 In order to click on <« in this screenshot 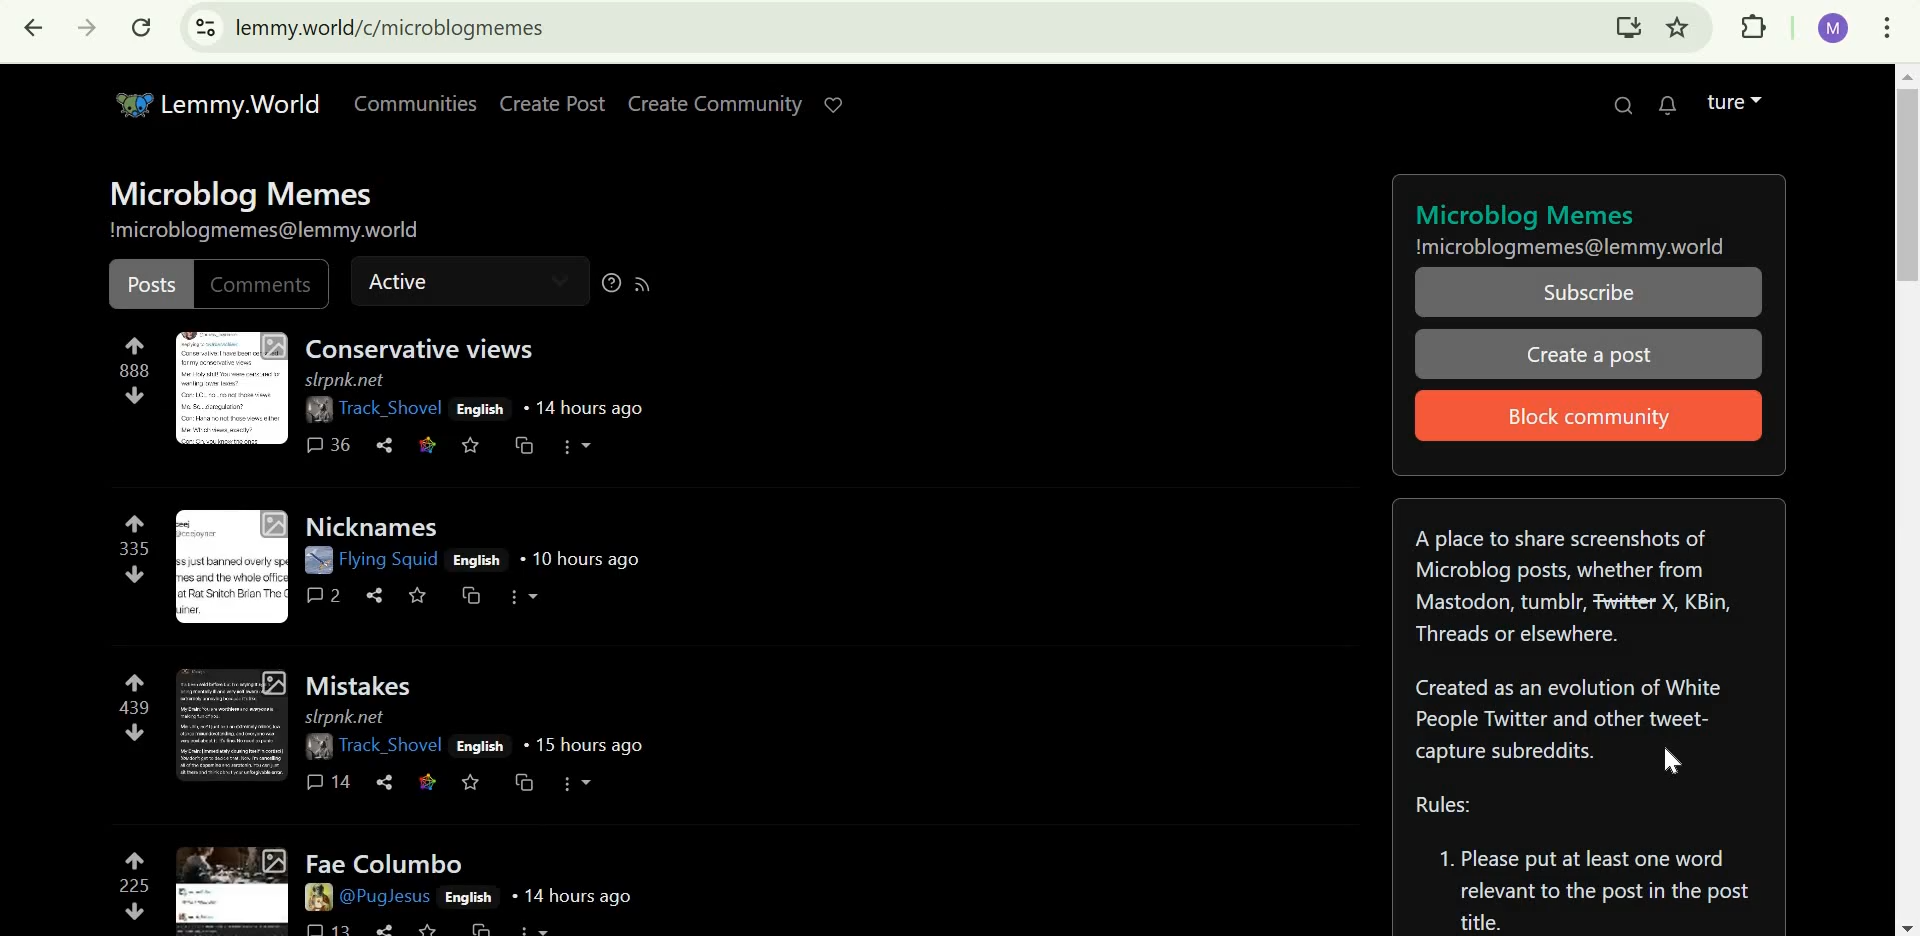, I will do `click(32, 29)`.